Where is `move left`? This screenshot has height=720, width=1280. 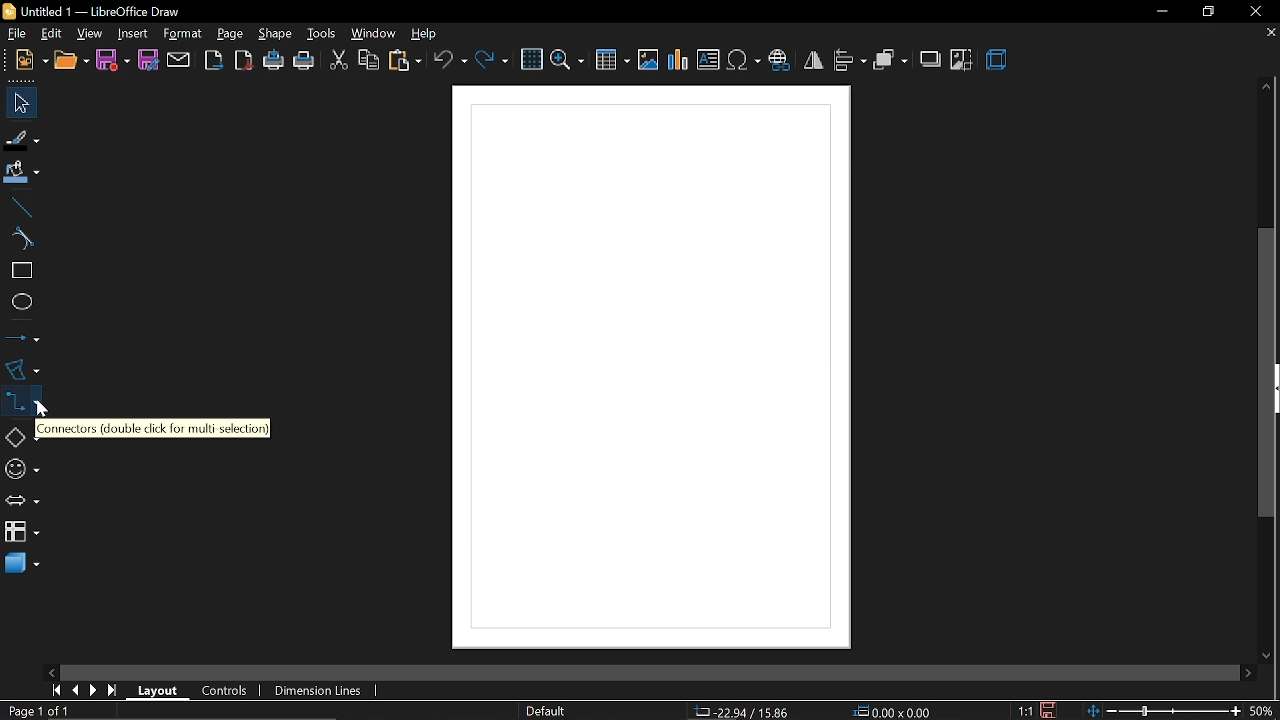 move left is located at coordinates (51, 671).